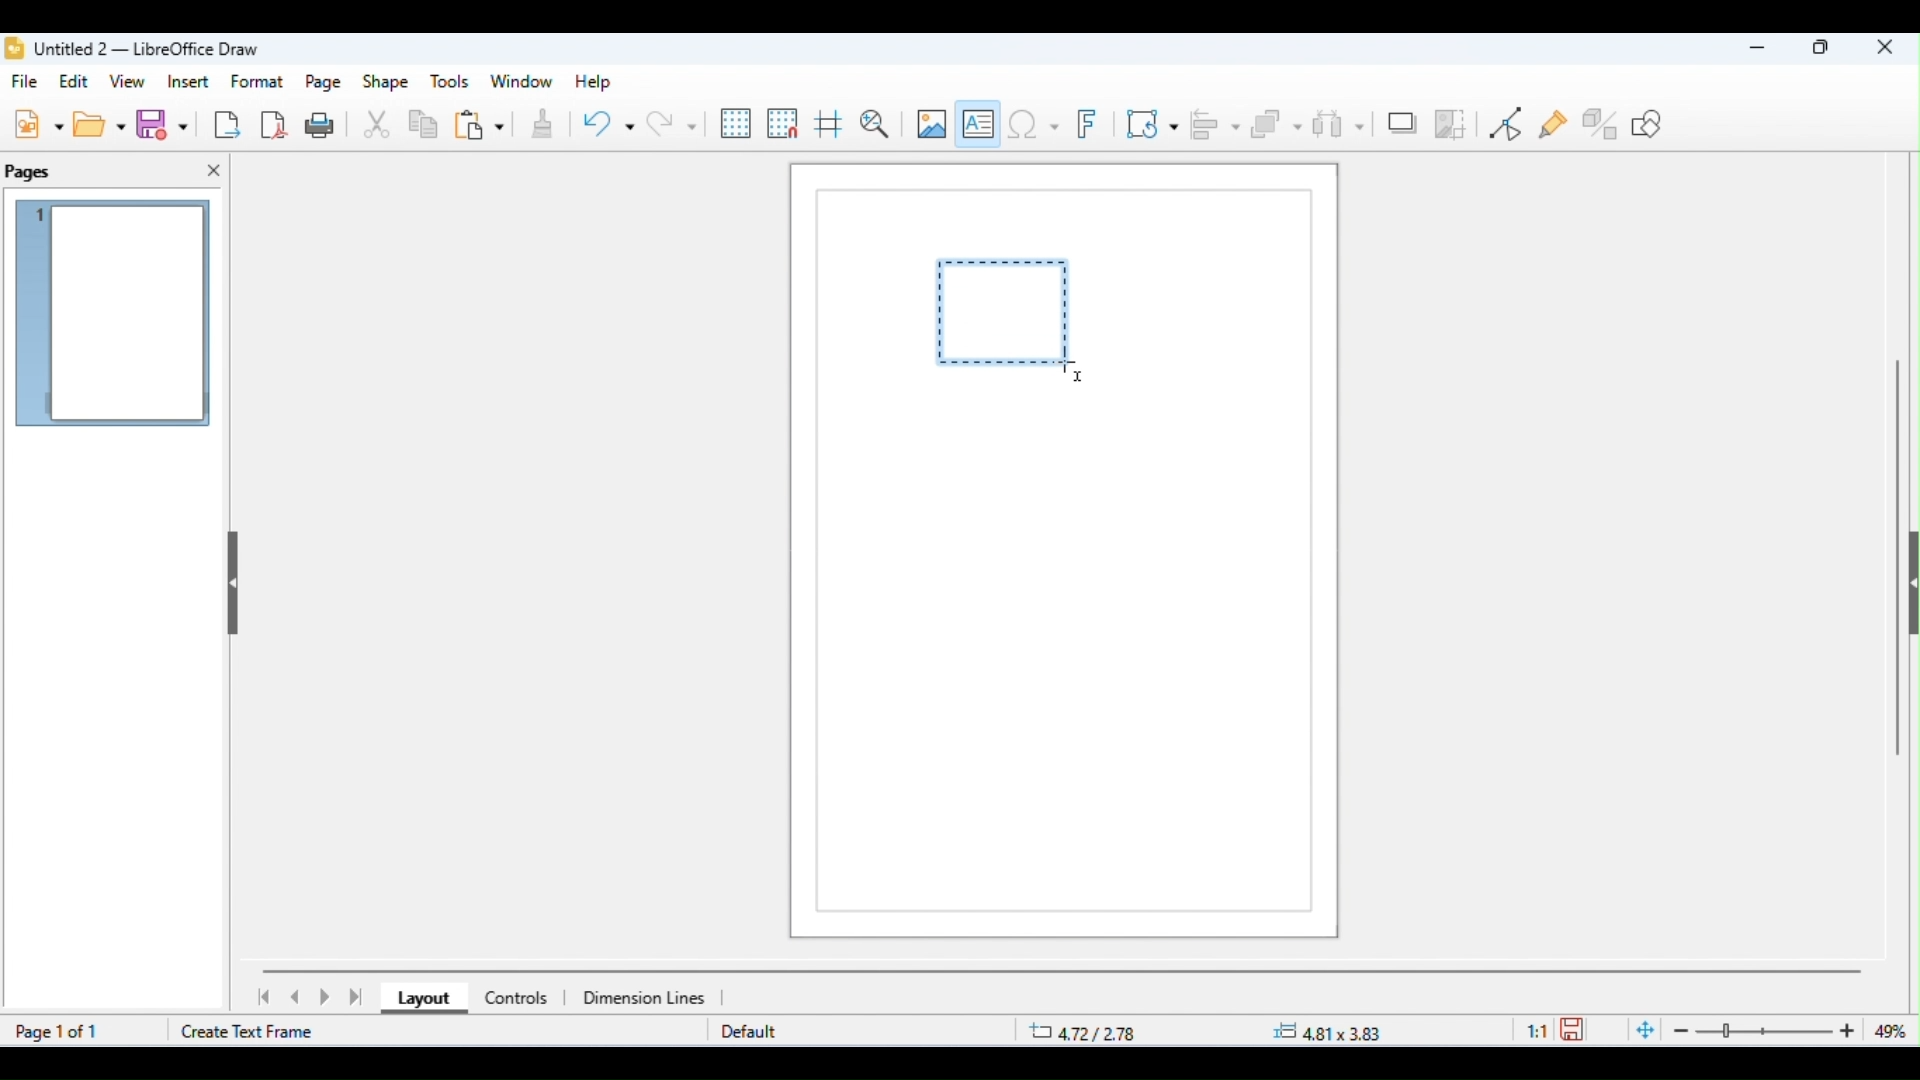 This screenshot has height=1080, width=1920. Describe the element at coordinates (1510, 124) in the screenshot. I see `toggle point edit mode` at that location.